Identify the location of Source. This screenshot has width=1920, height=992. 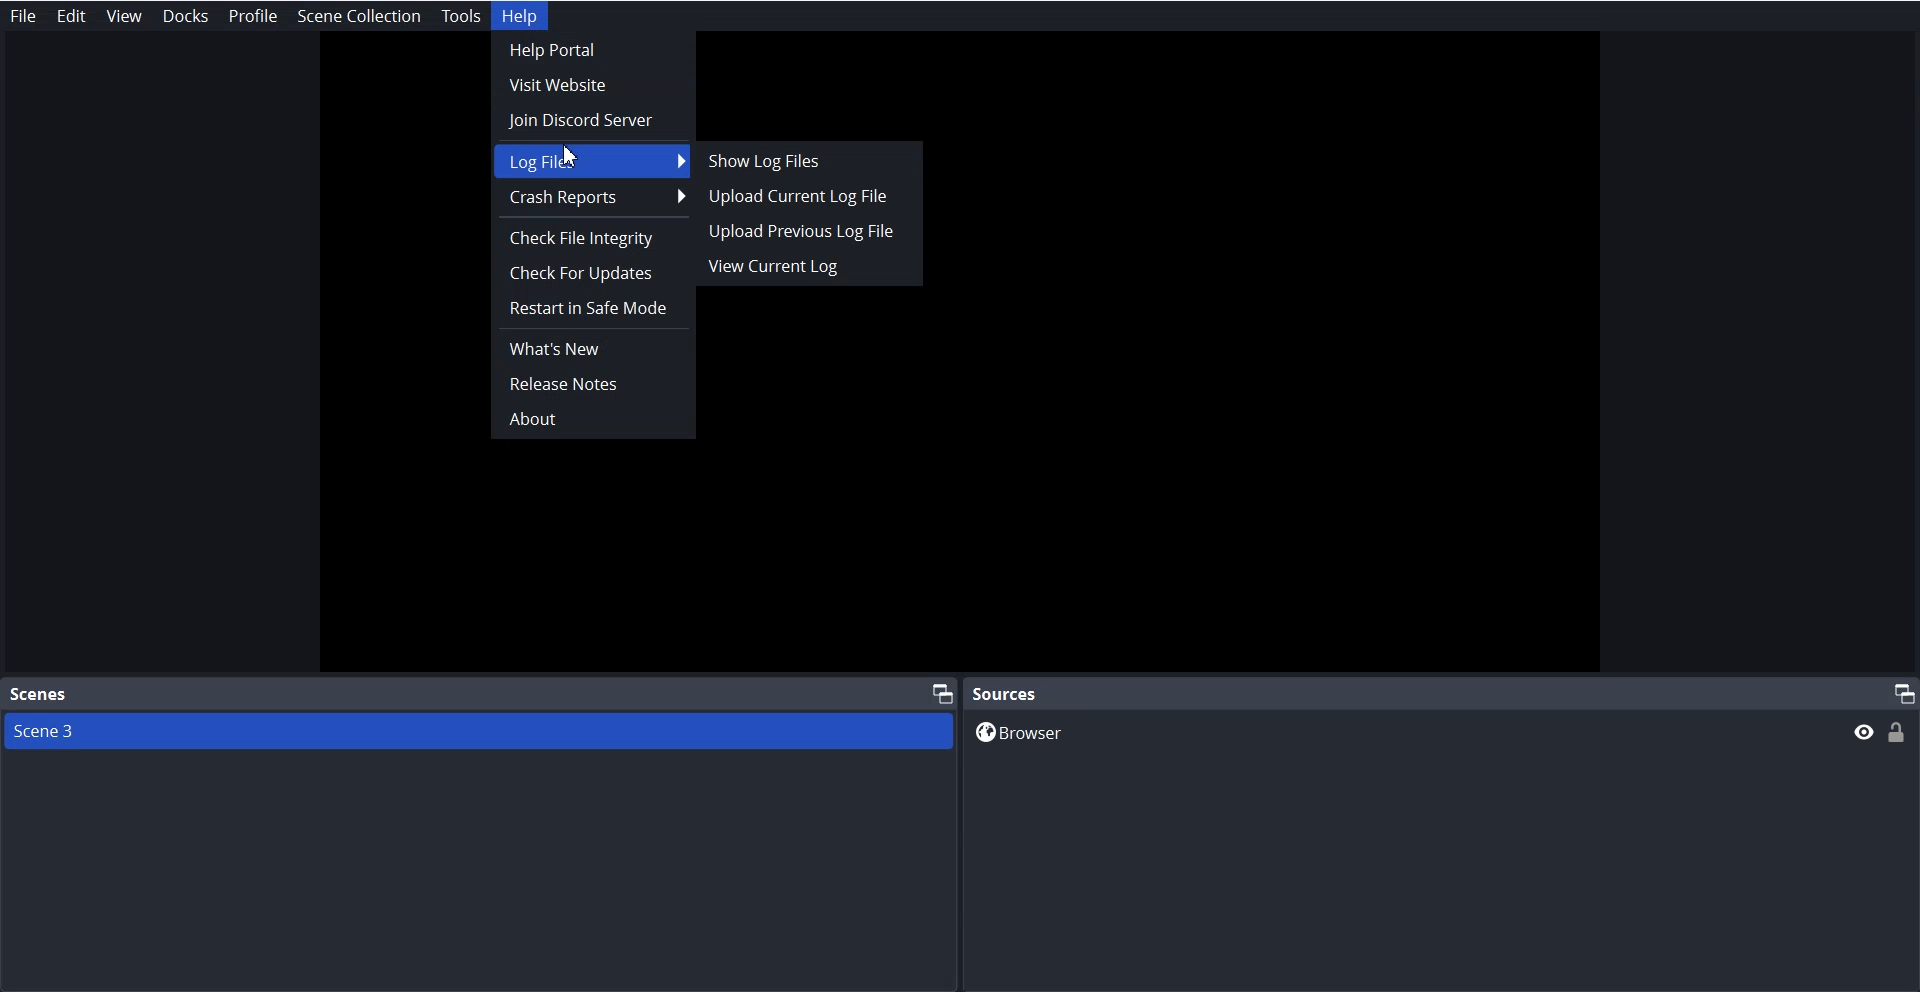
(1008, 693).